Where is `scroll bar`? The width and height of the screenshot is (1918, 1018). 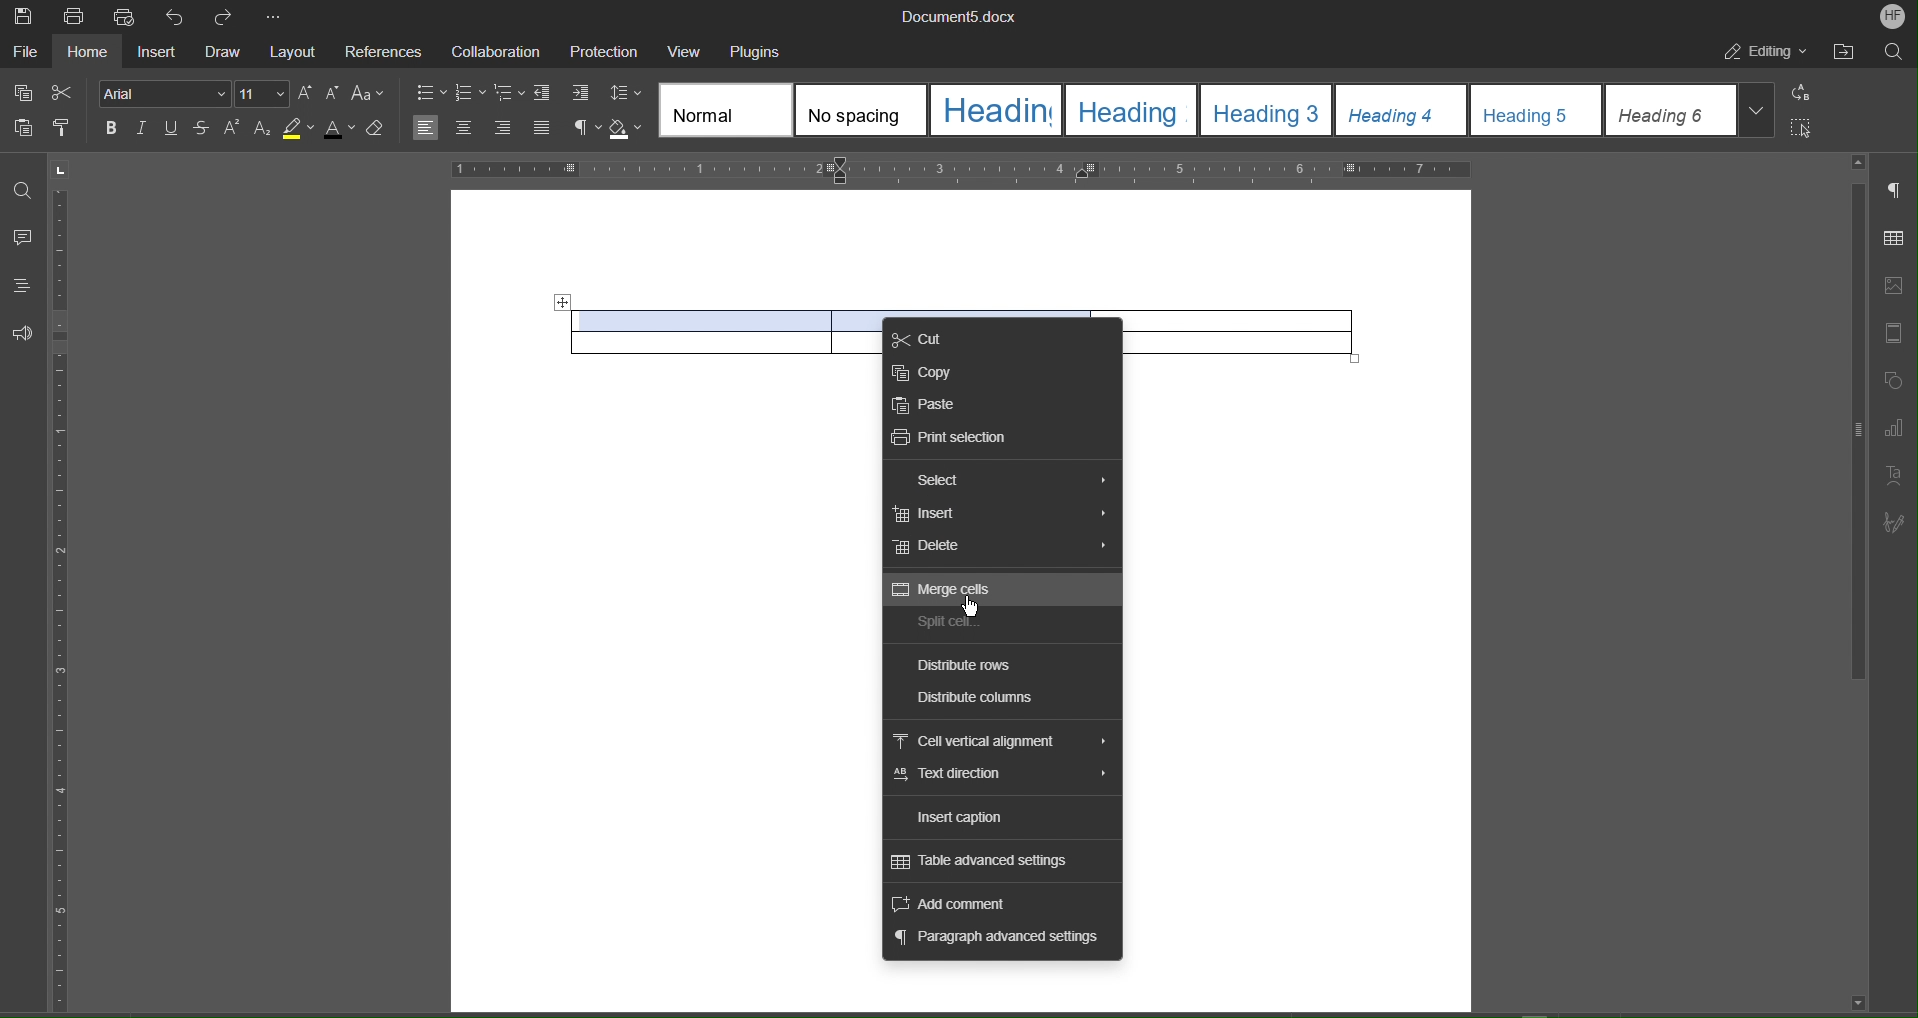 scroll bar is located at coordinates (1854, 433).